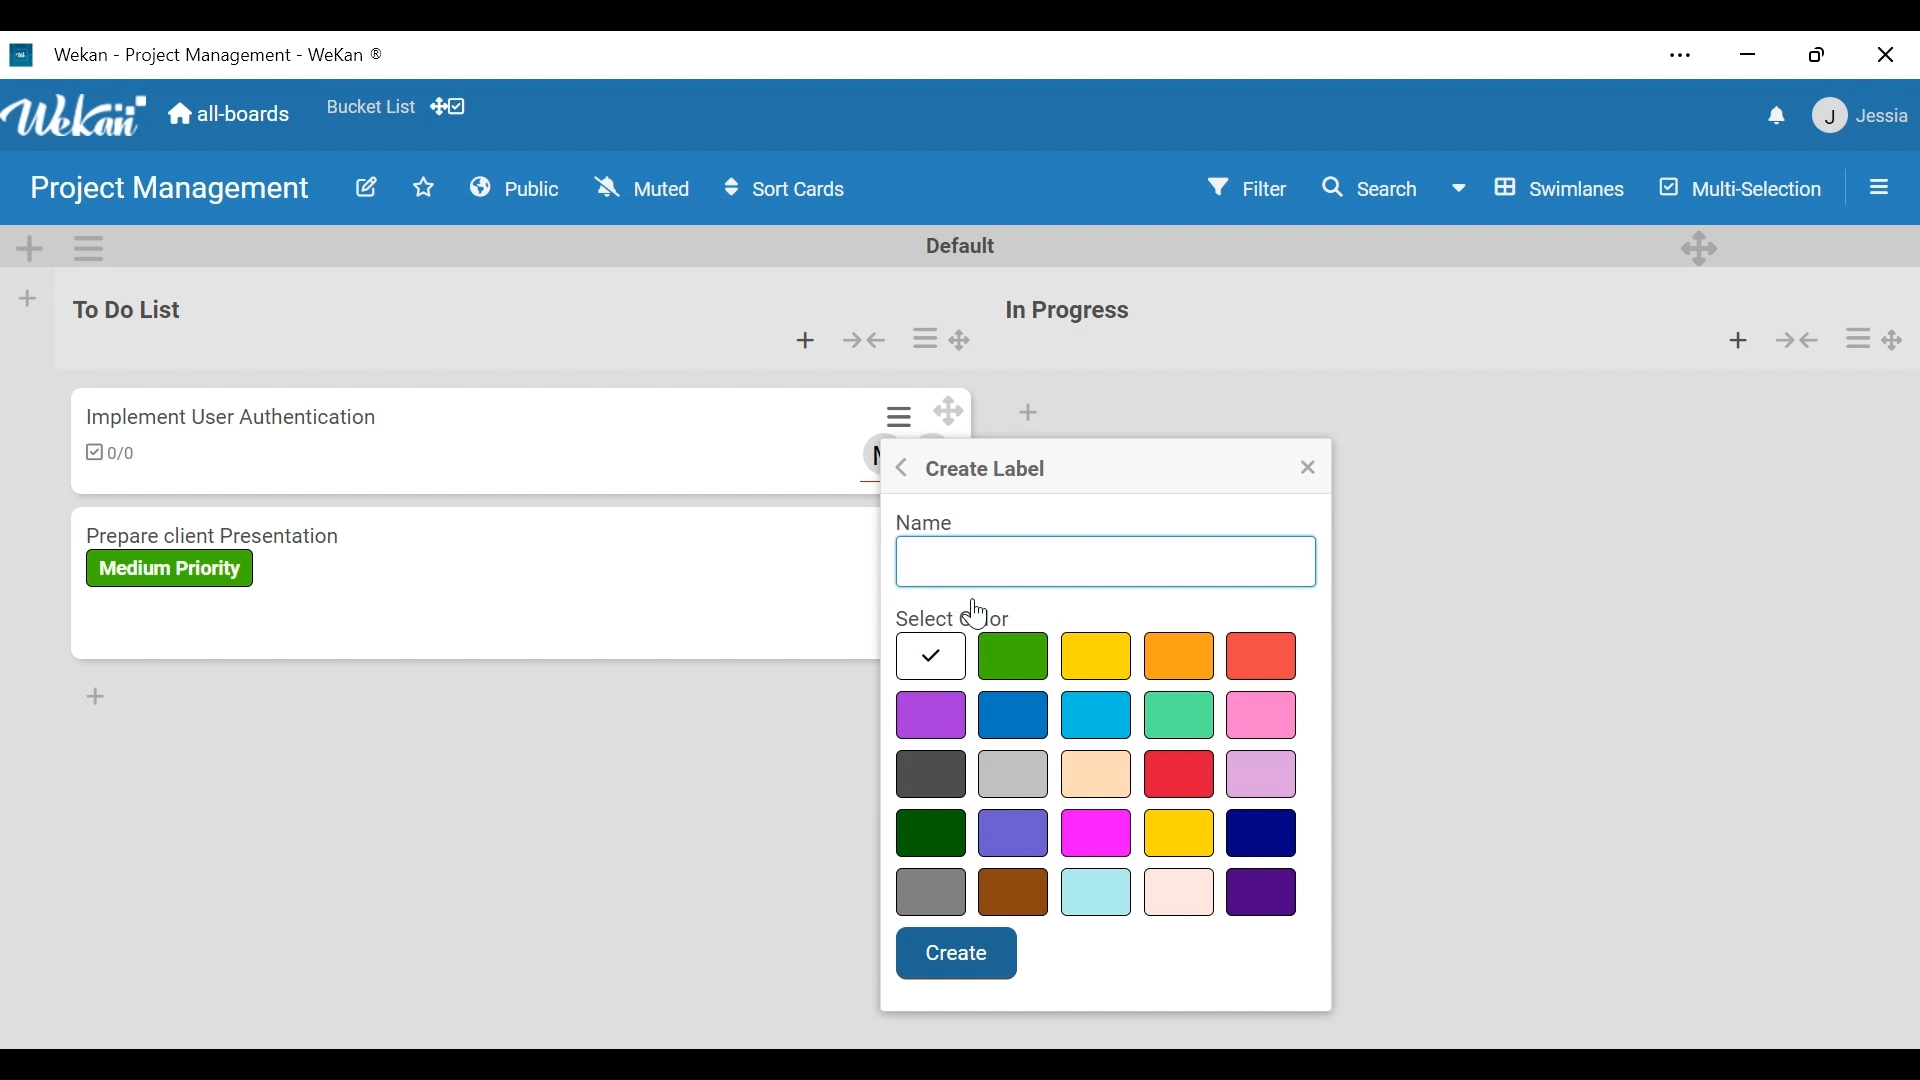 The width and height of the screenshot is (1920, 1080). I want to click on List Name, so click(124, 309).